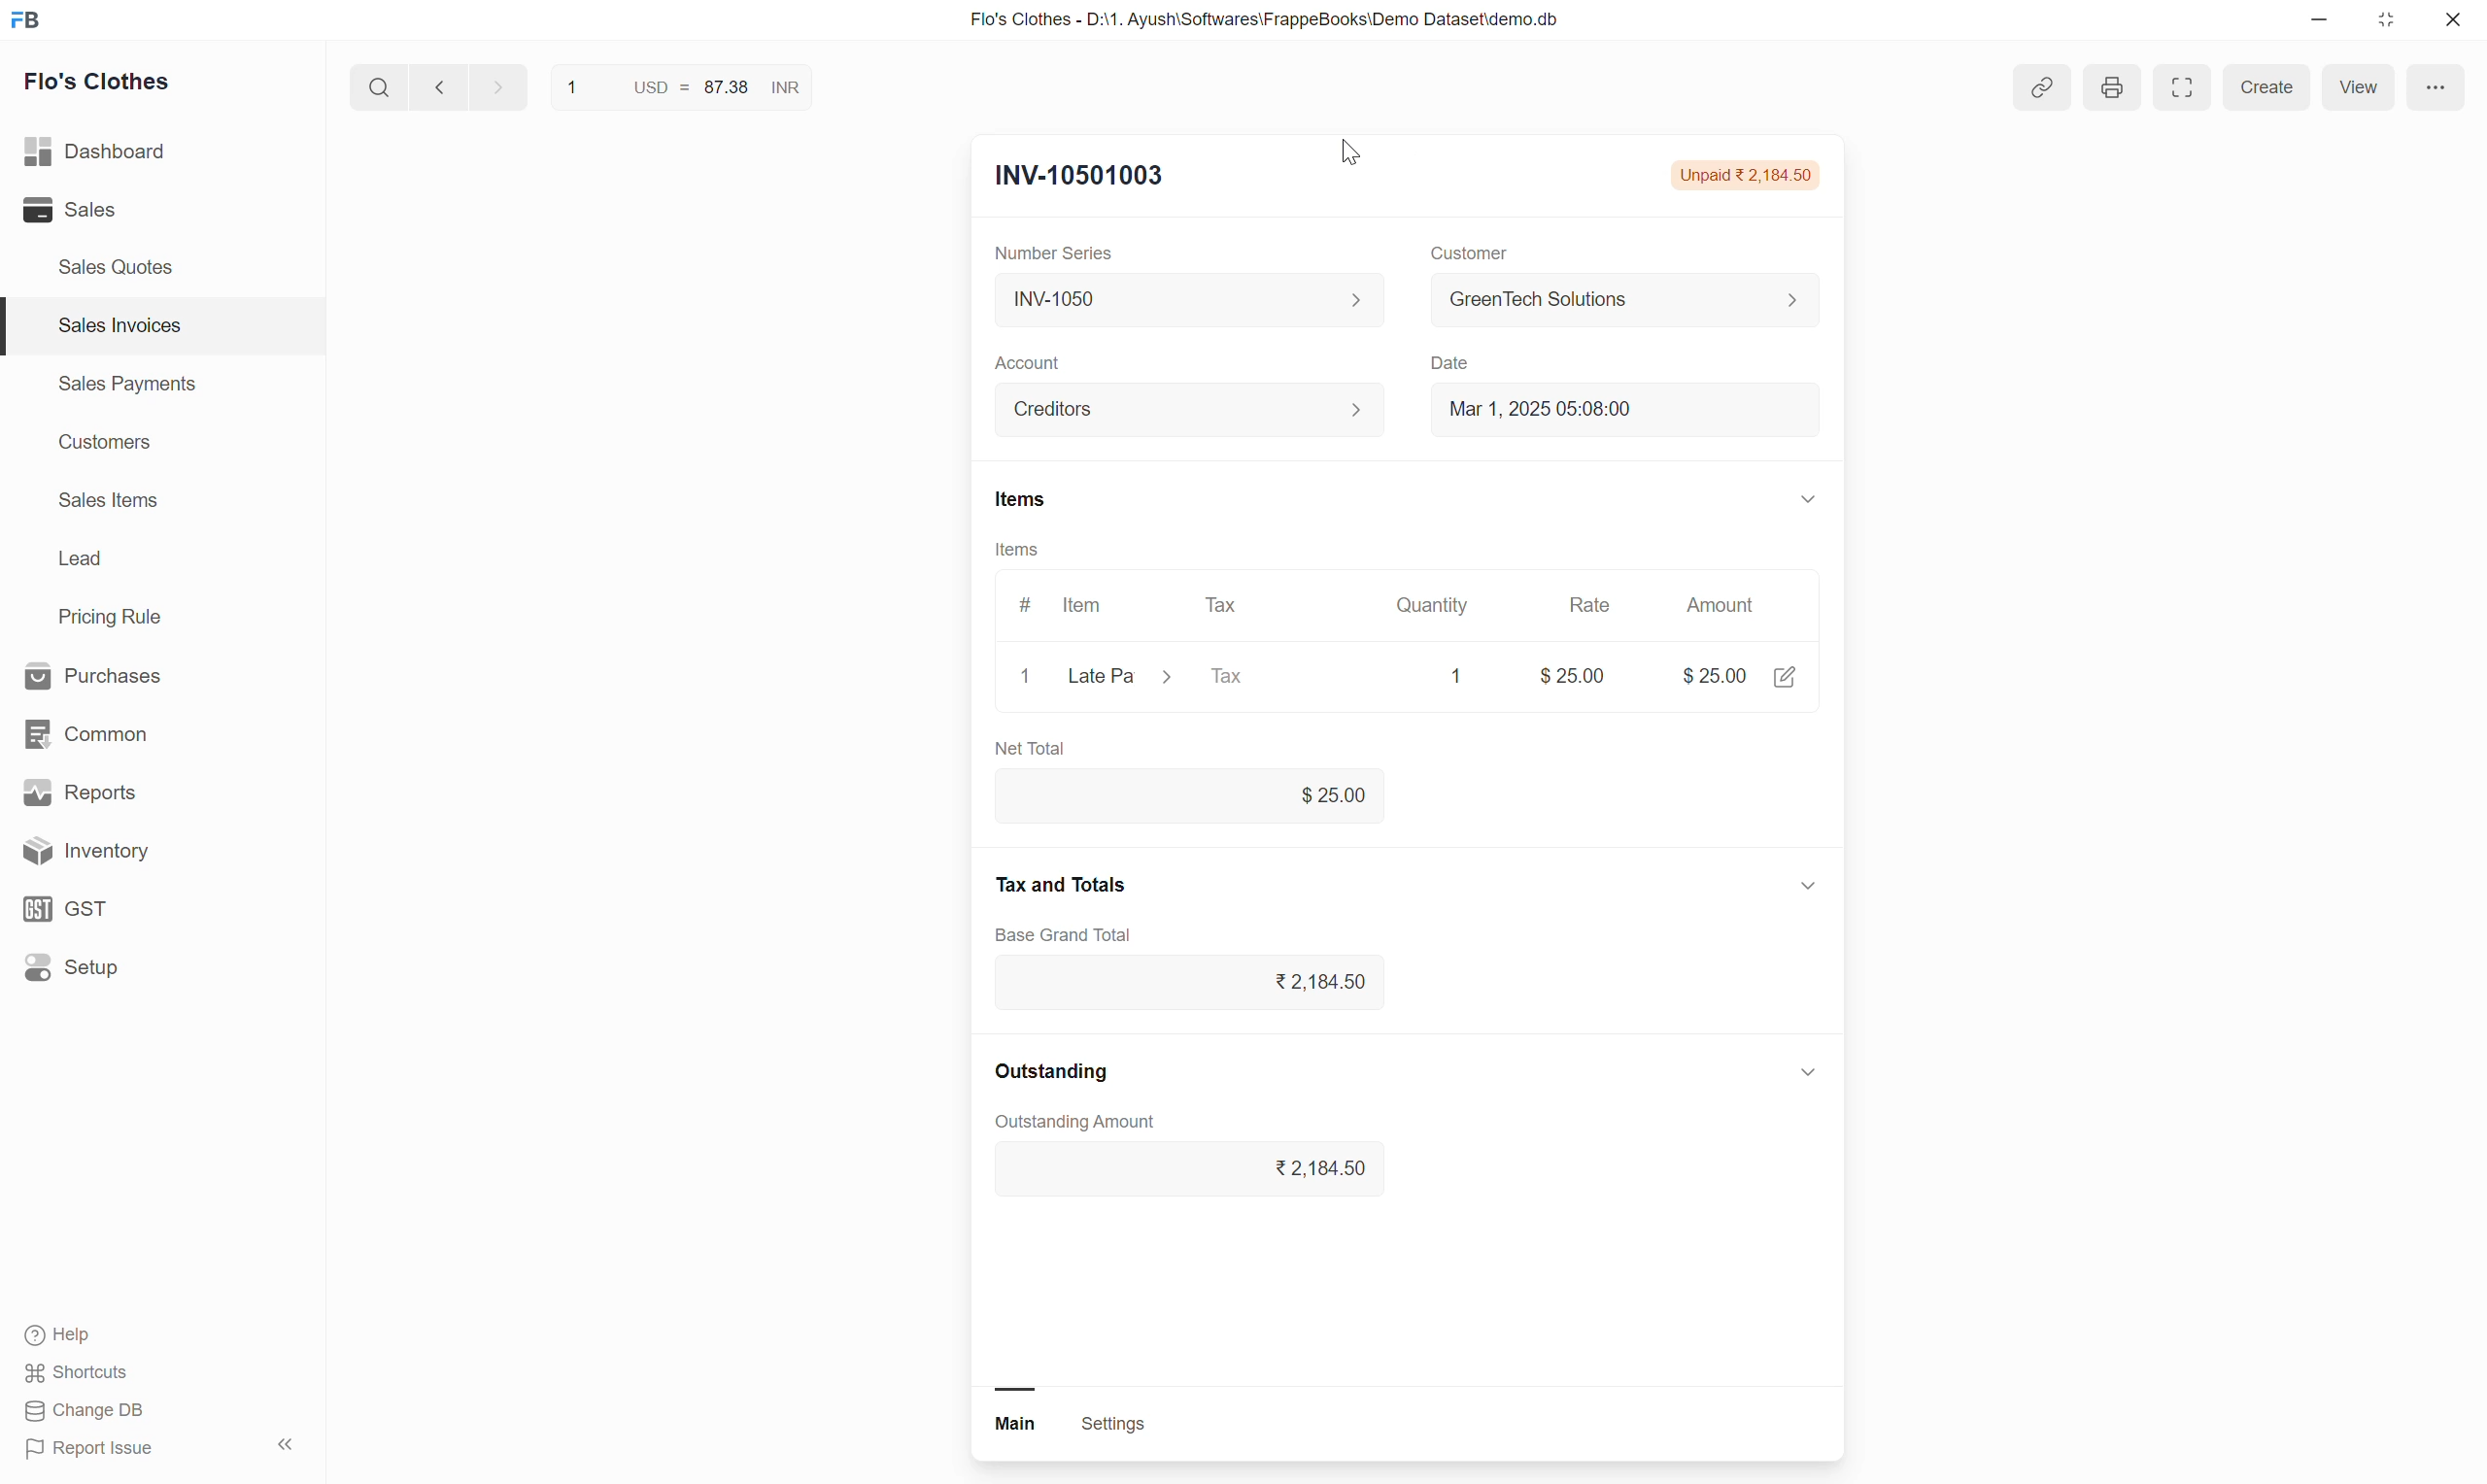 The image size is (2487, 1484). What do you see at coordinates (2034, 89) in the screenshot?
I see `attach` at bounding box center [2034, 89].